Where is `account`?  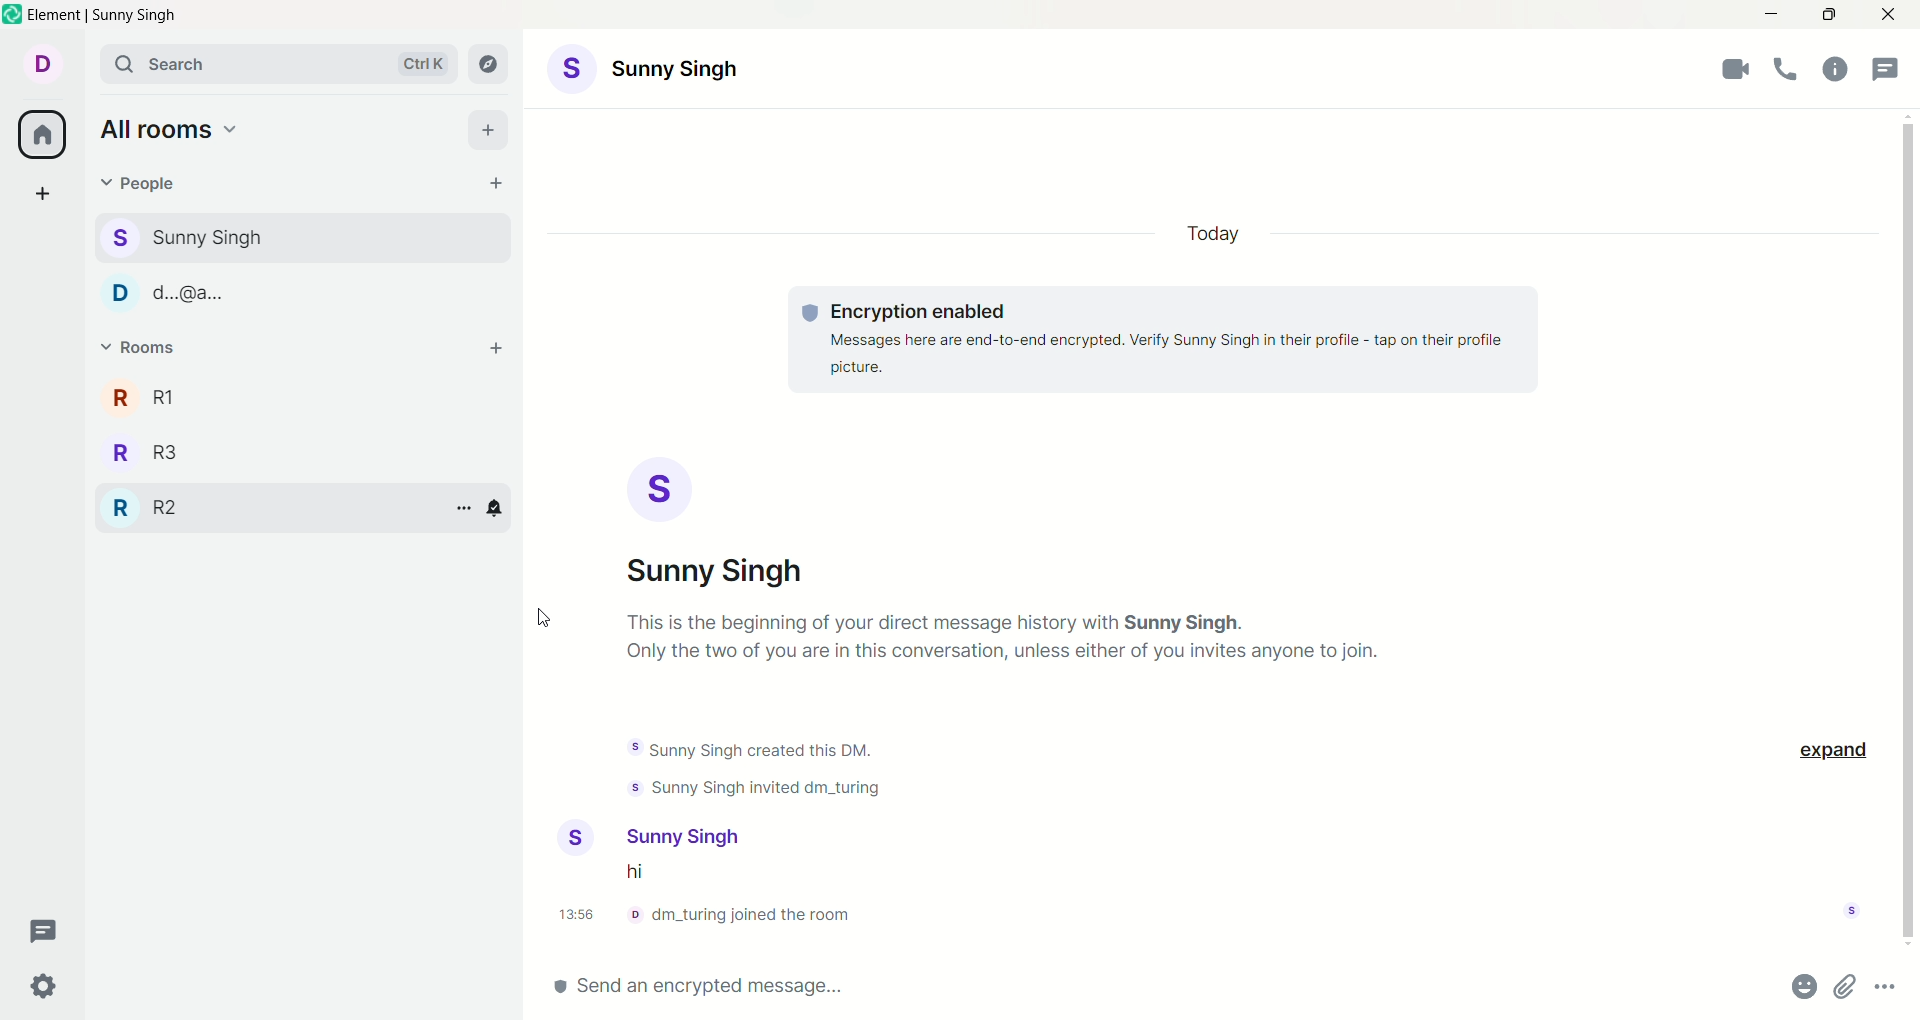
account is located at coordinates (47, 63).